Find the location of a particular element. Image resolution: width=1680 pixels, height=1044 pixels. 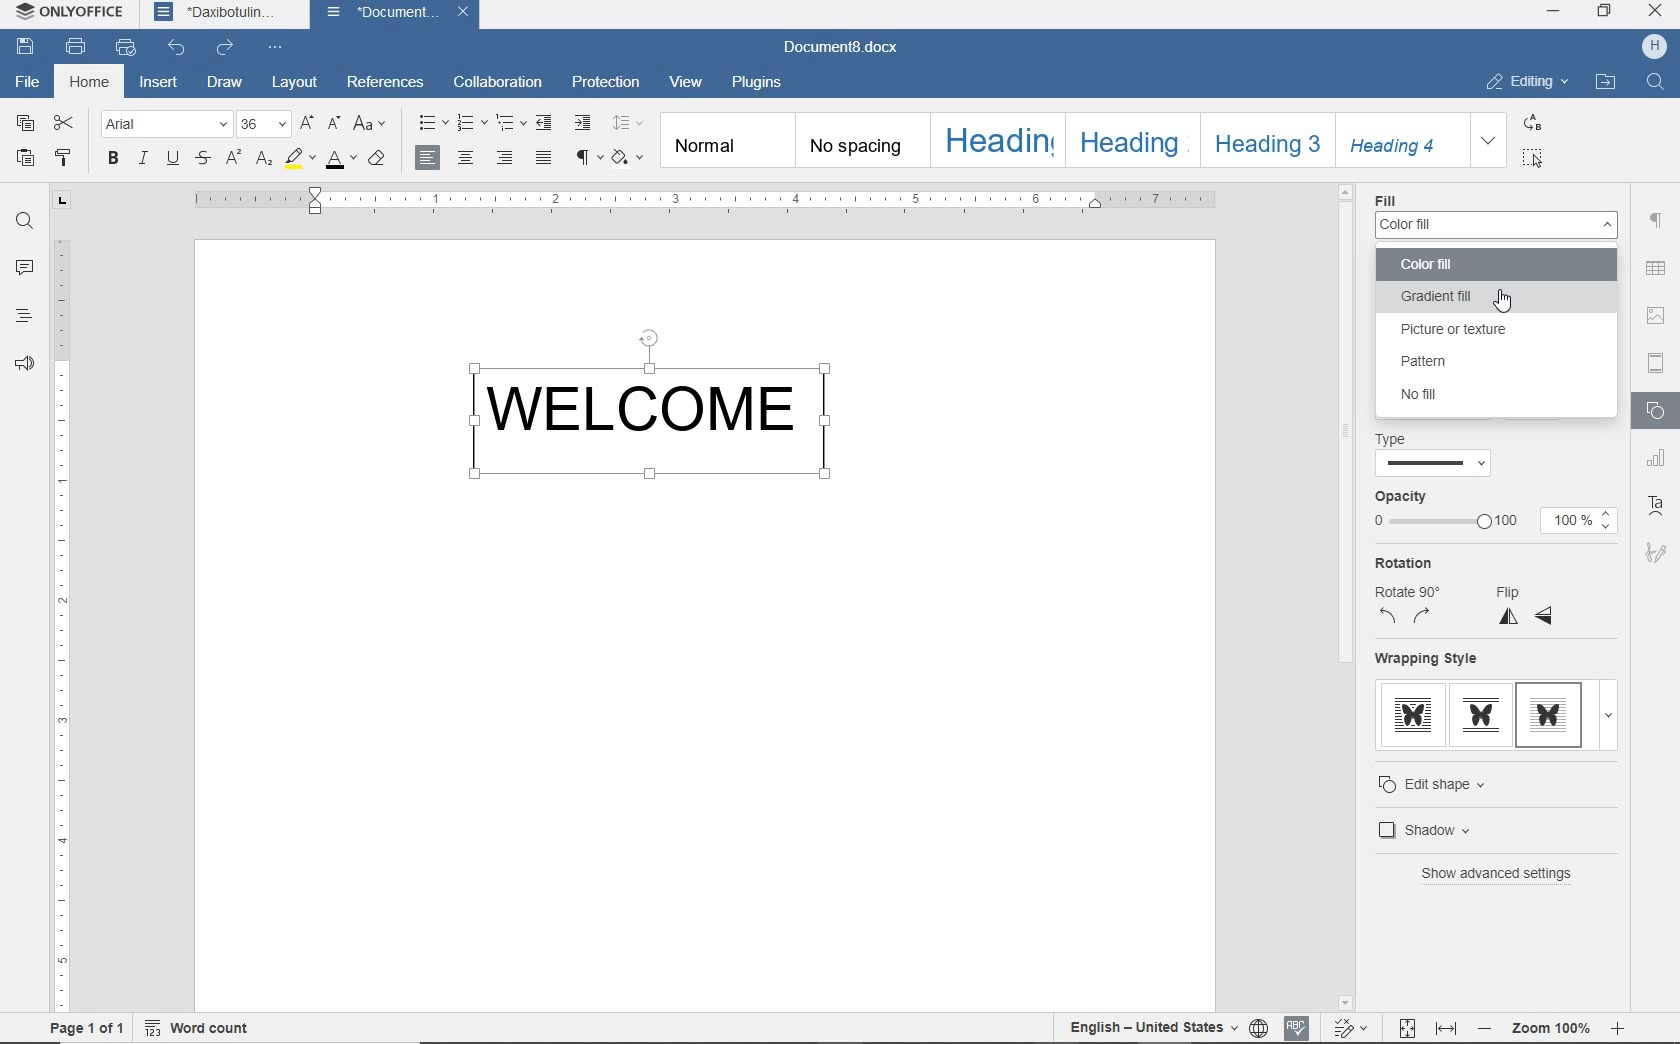

HP is located at coordinates (1654, 47).